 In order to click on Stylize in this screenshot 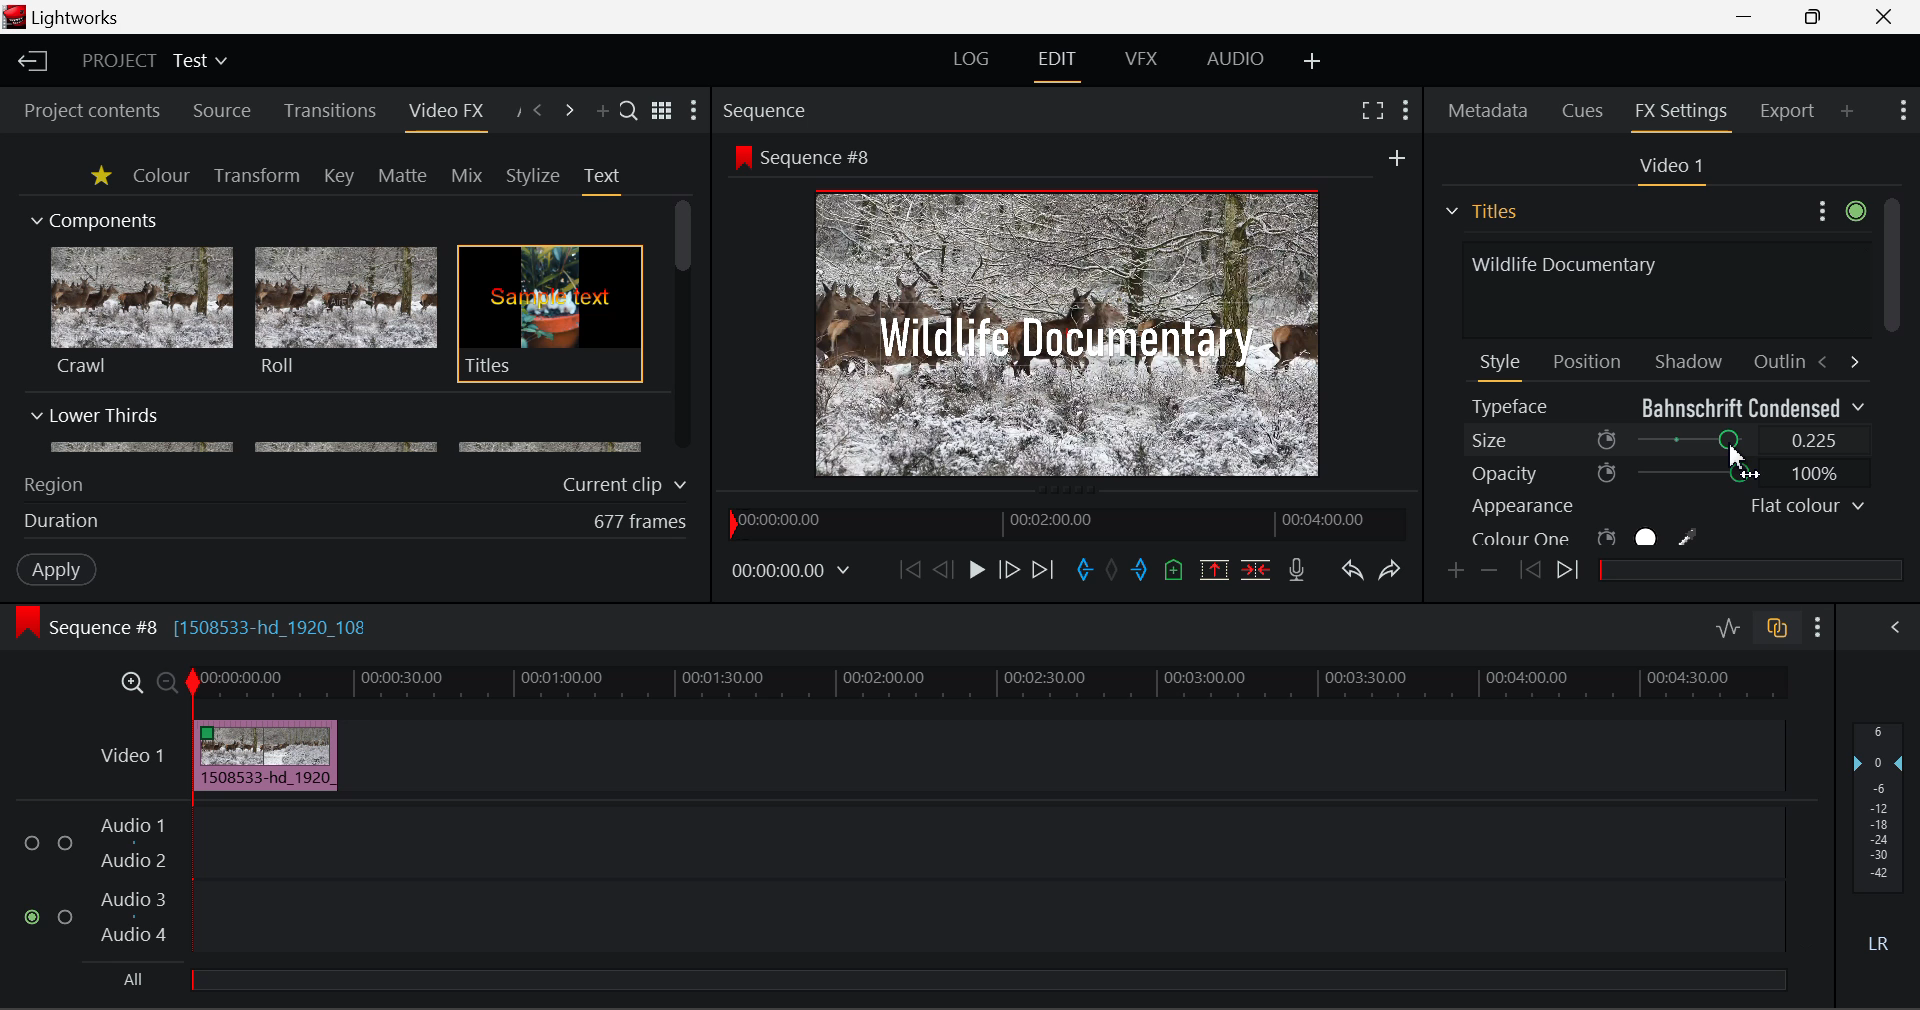, I will do `click(534, 176)`.